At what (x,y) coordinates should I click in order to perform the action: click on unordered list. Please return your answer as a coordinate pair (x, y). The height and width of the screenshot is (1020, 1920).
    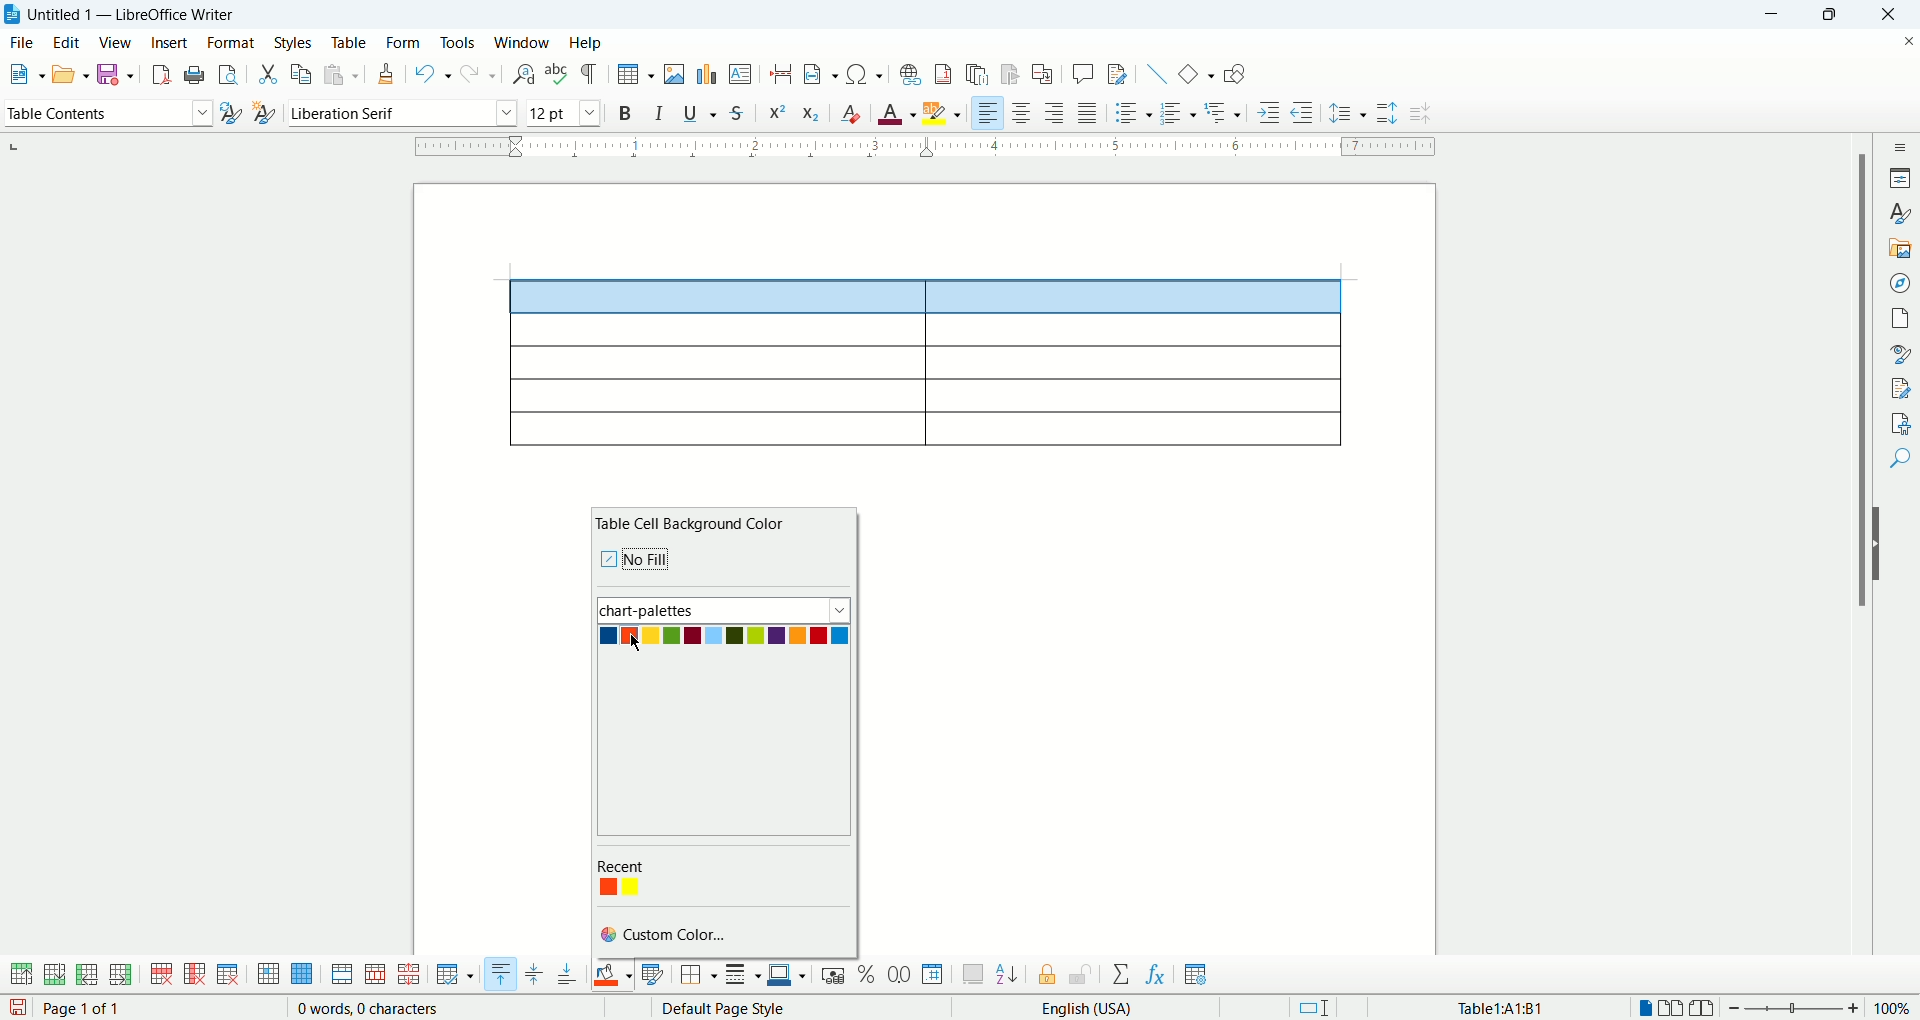
    Looking at the image, I should click on (1132, 112).